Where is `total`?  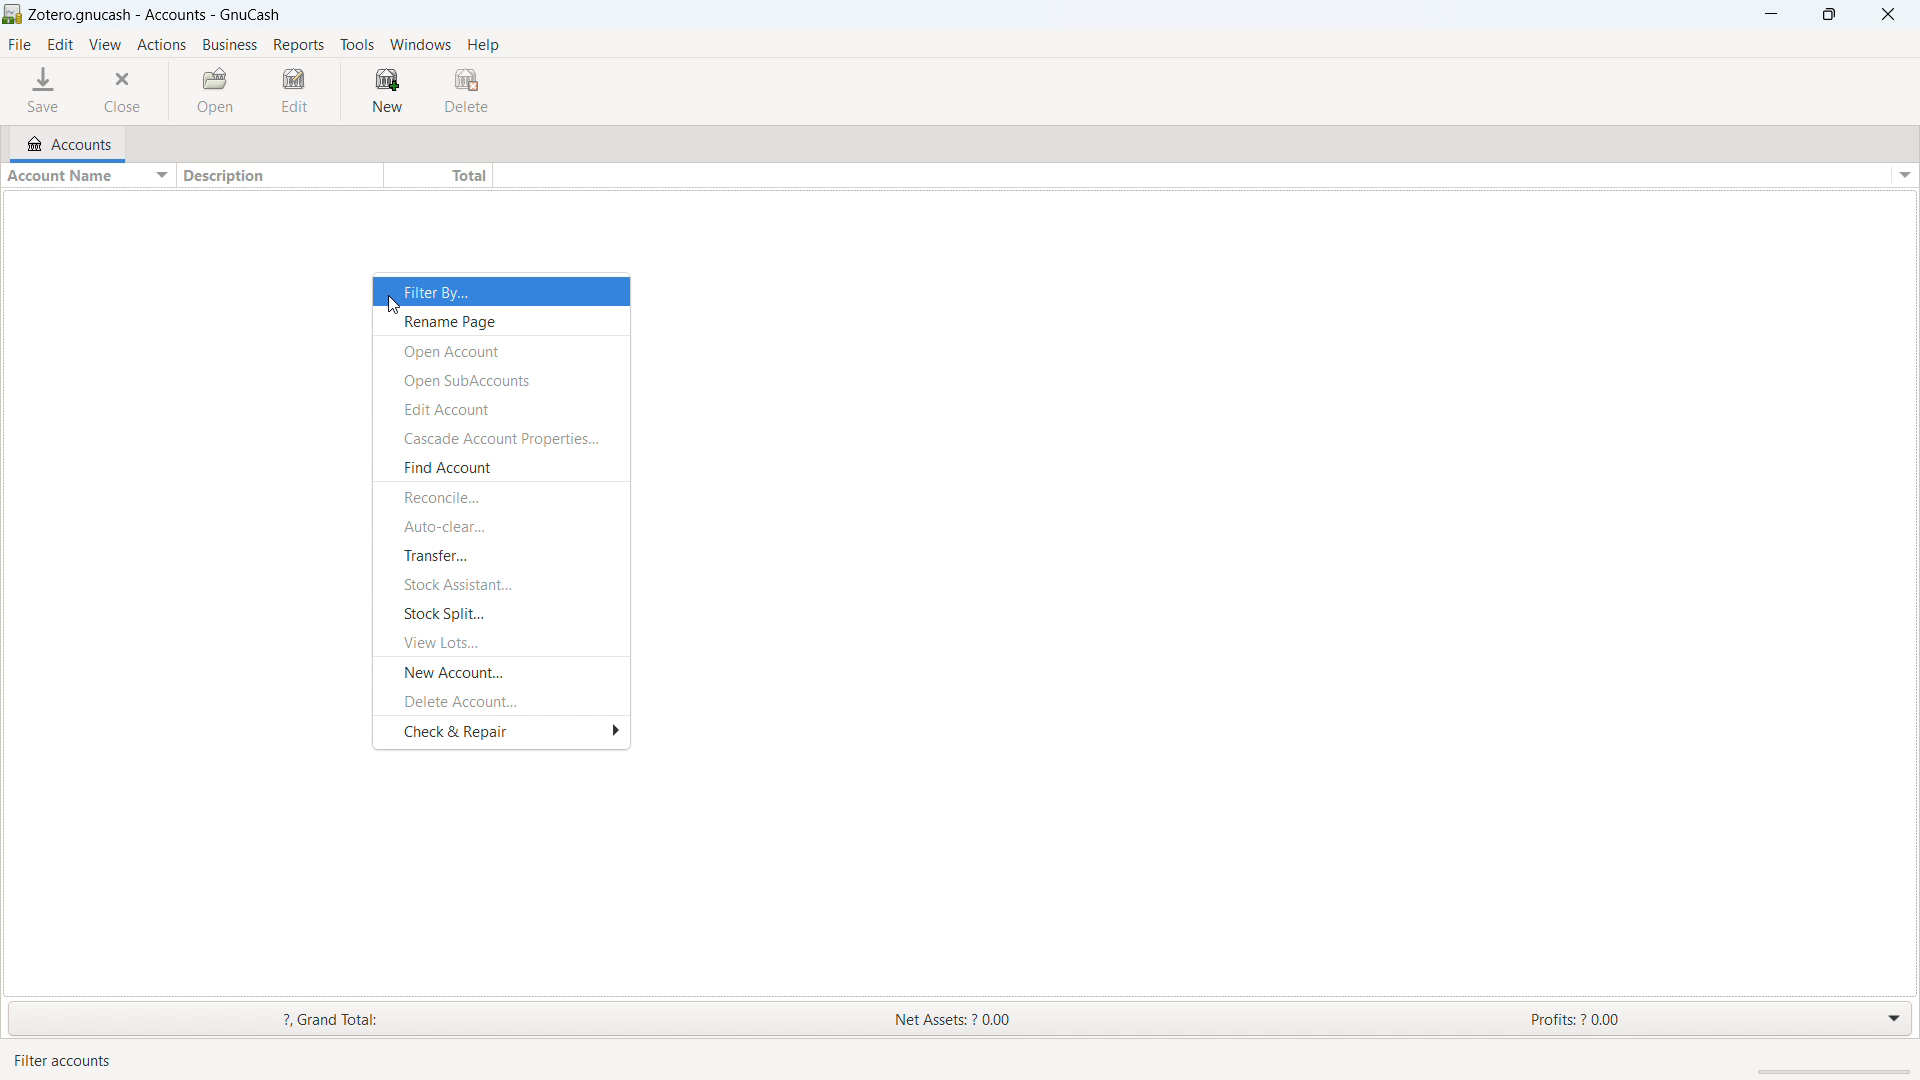
total is located at coordinates (437, 176).